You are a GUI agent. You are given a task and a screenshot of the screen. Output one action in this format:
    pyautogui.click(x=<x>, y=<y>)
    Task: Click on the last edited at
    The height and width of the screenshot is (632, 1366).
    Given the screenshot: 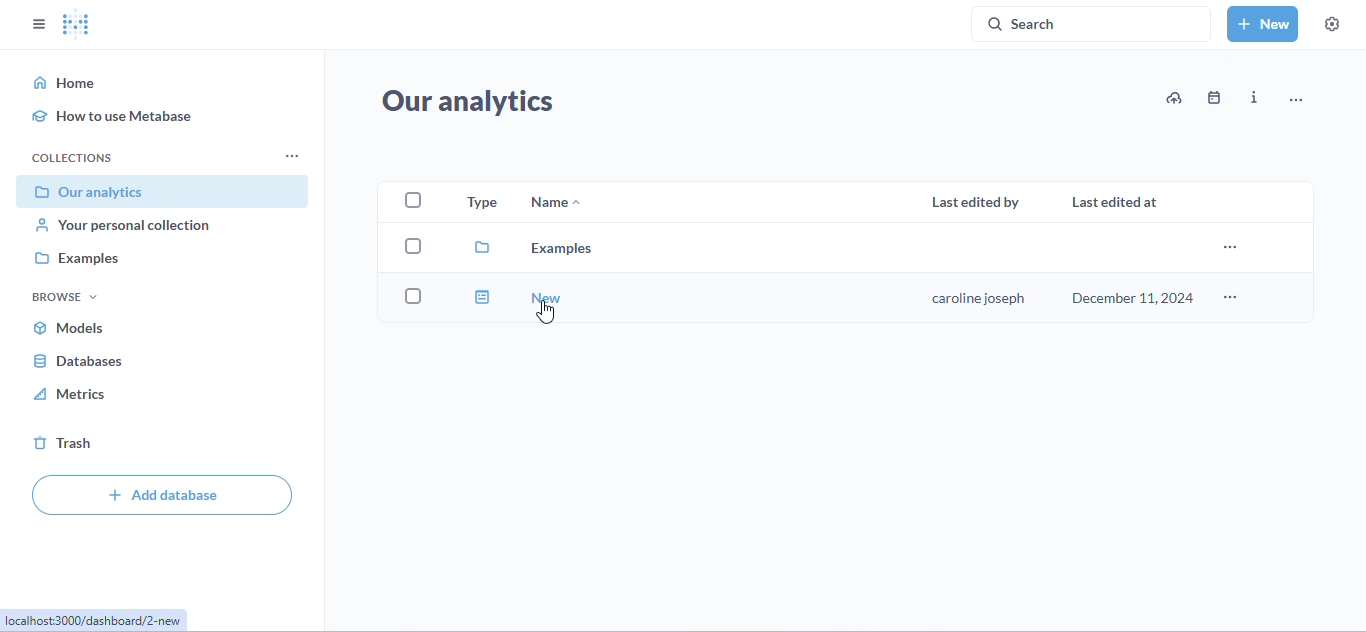 What is the action you would take?
    pyautogui.click(x=1115, y=203)
    